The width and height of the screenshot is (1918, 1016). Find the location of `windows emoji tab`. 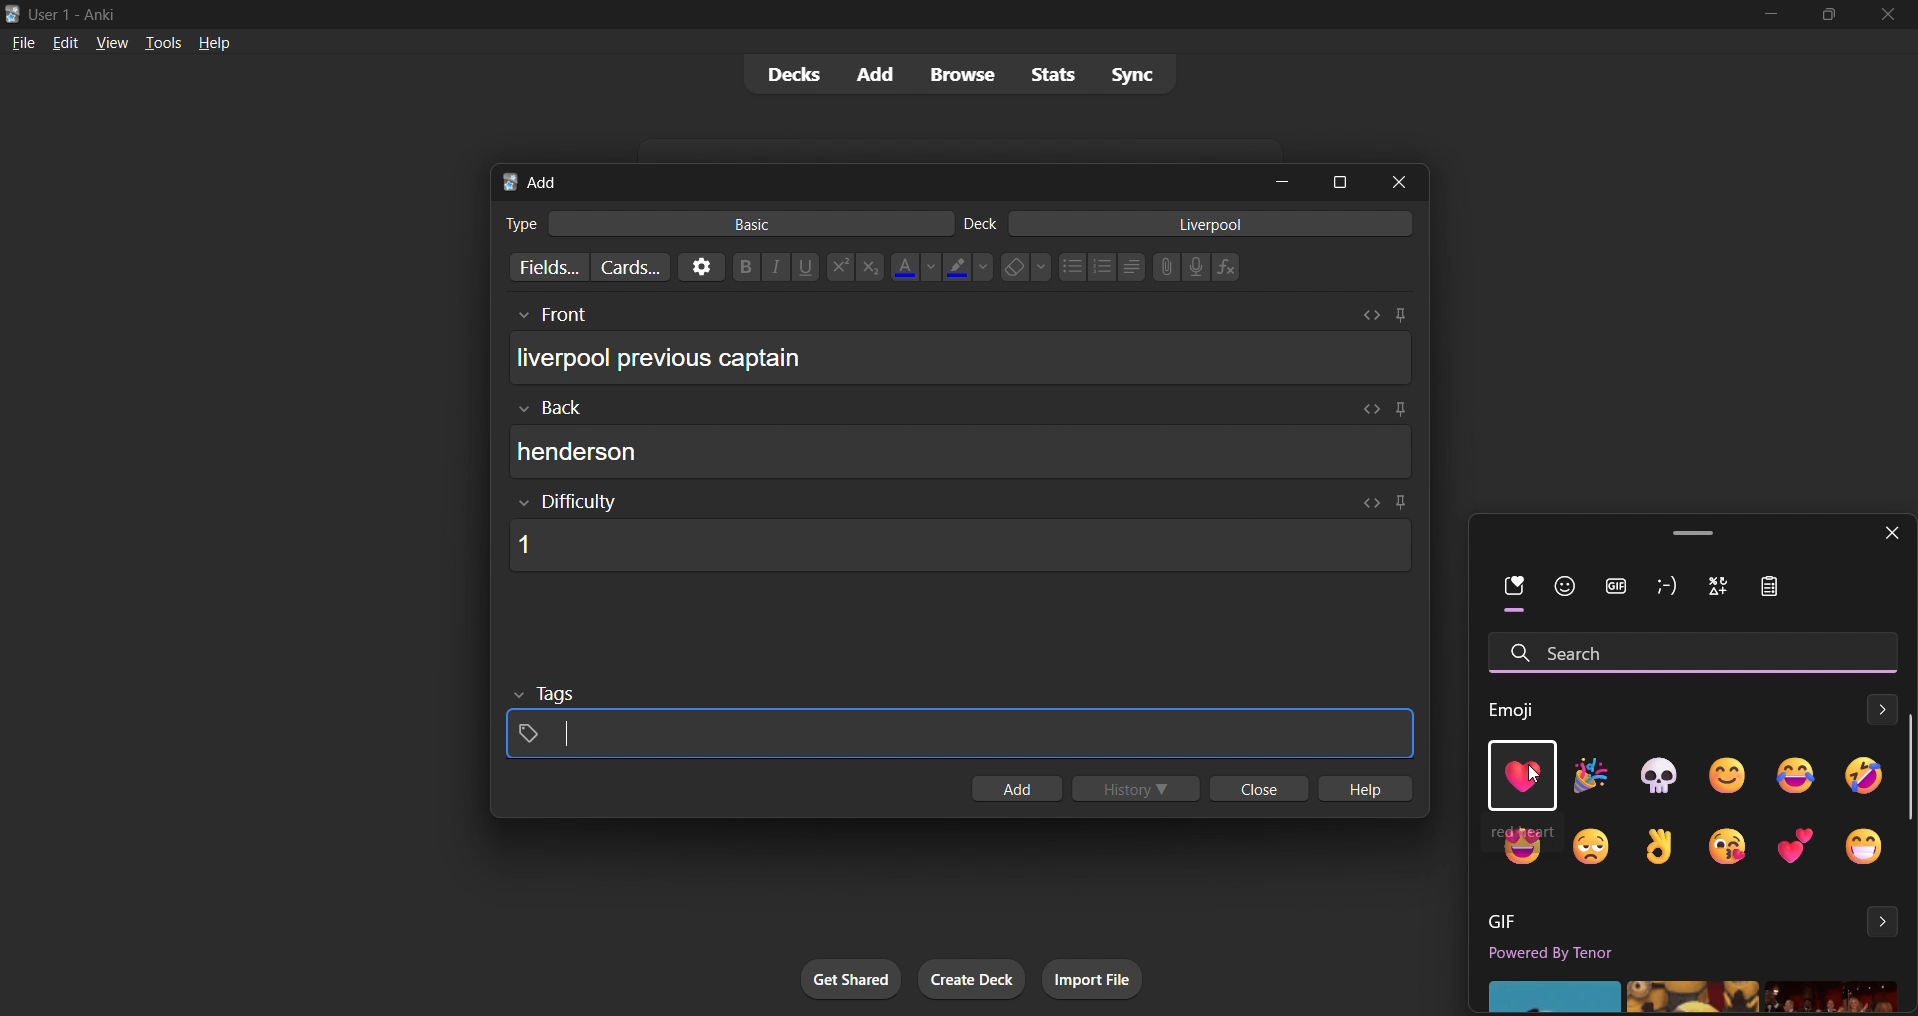

windows emoji tab is located at coordinates (1665, 530).